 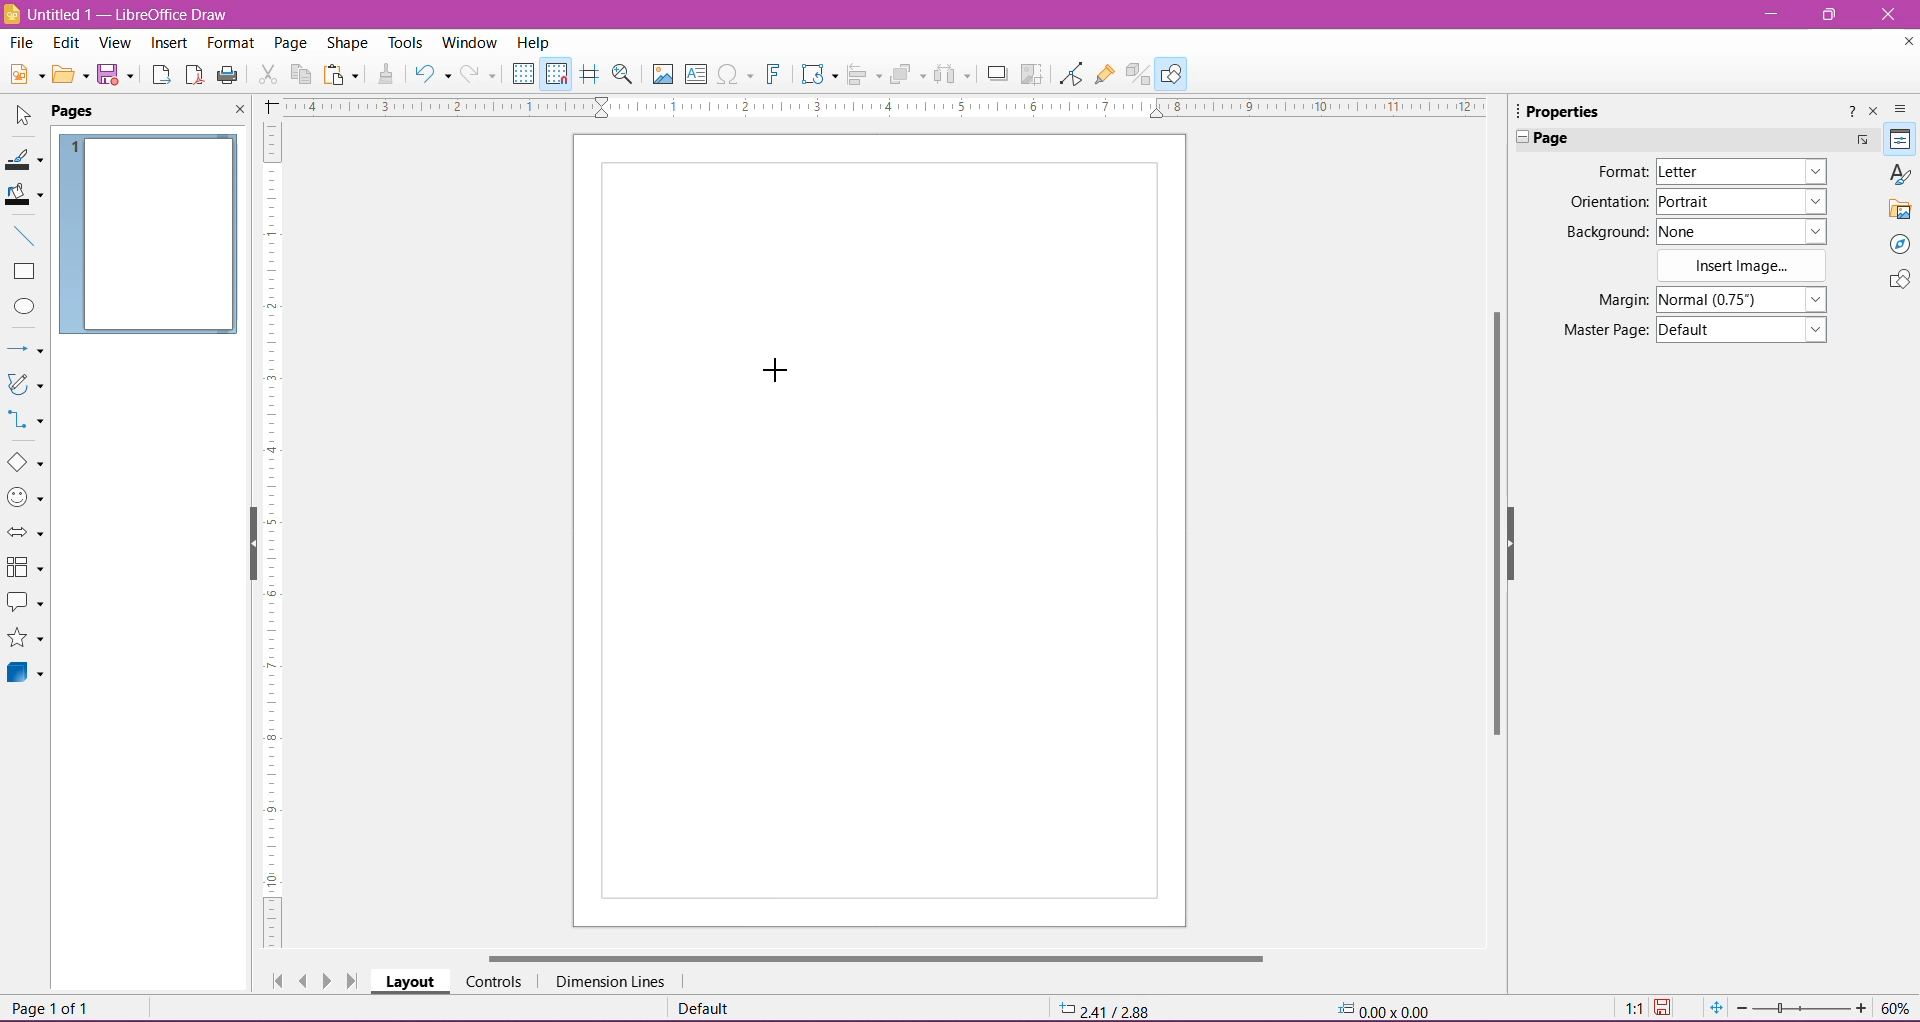 What do you see at coordinates (468, 43) in the screenshot?
I see `Window` at bounding box center [468, 43].